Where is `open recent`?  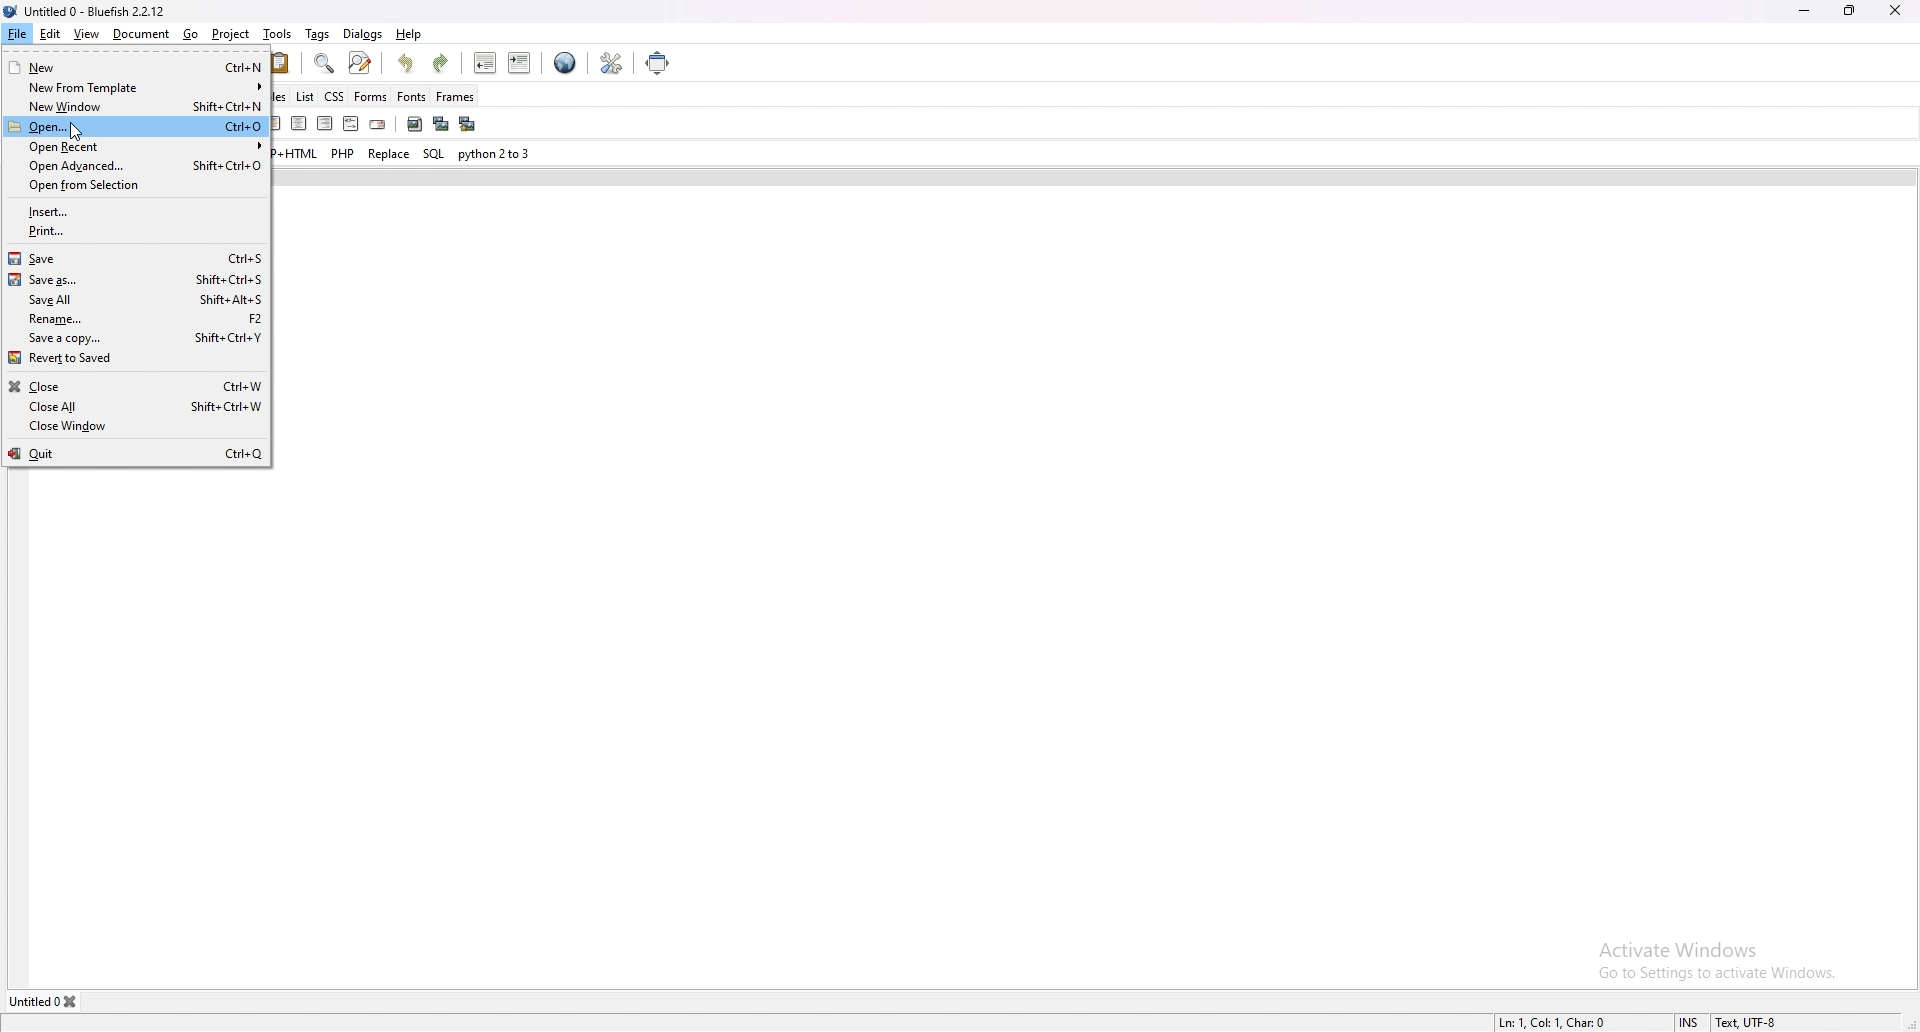 open recent is located at coordinates (137, 146).